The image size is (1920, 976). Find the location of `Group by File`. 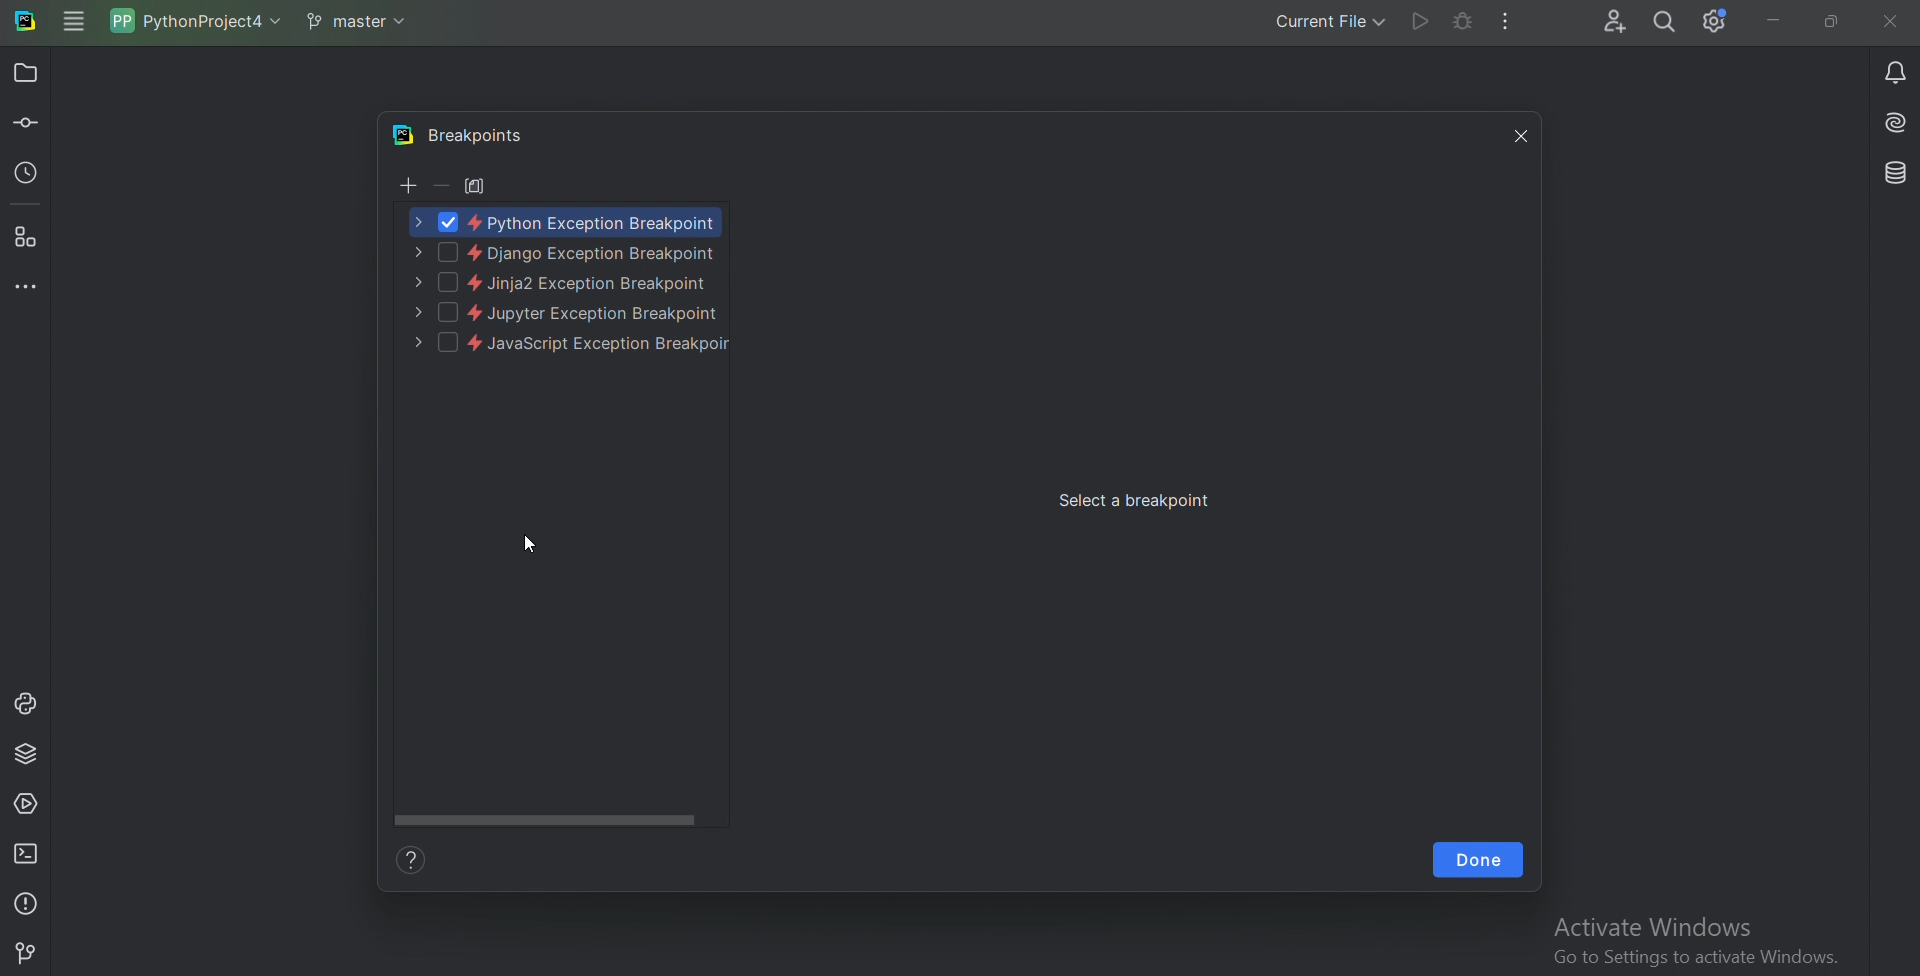

Group by File is located at coordinates (477, 185).